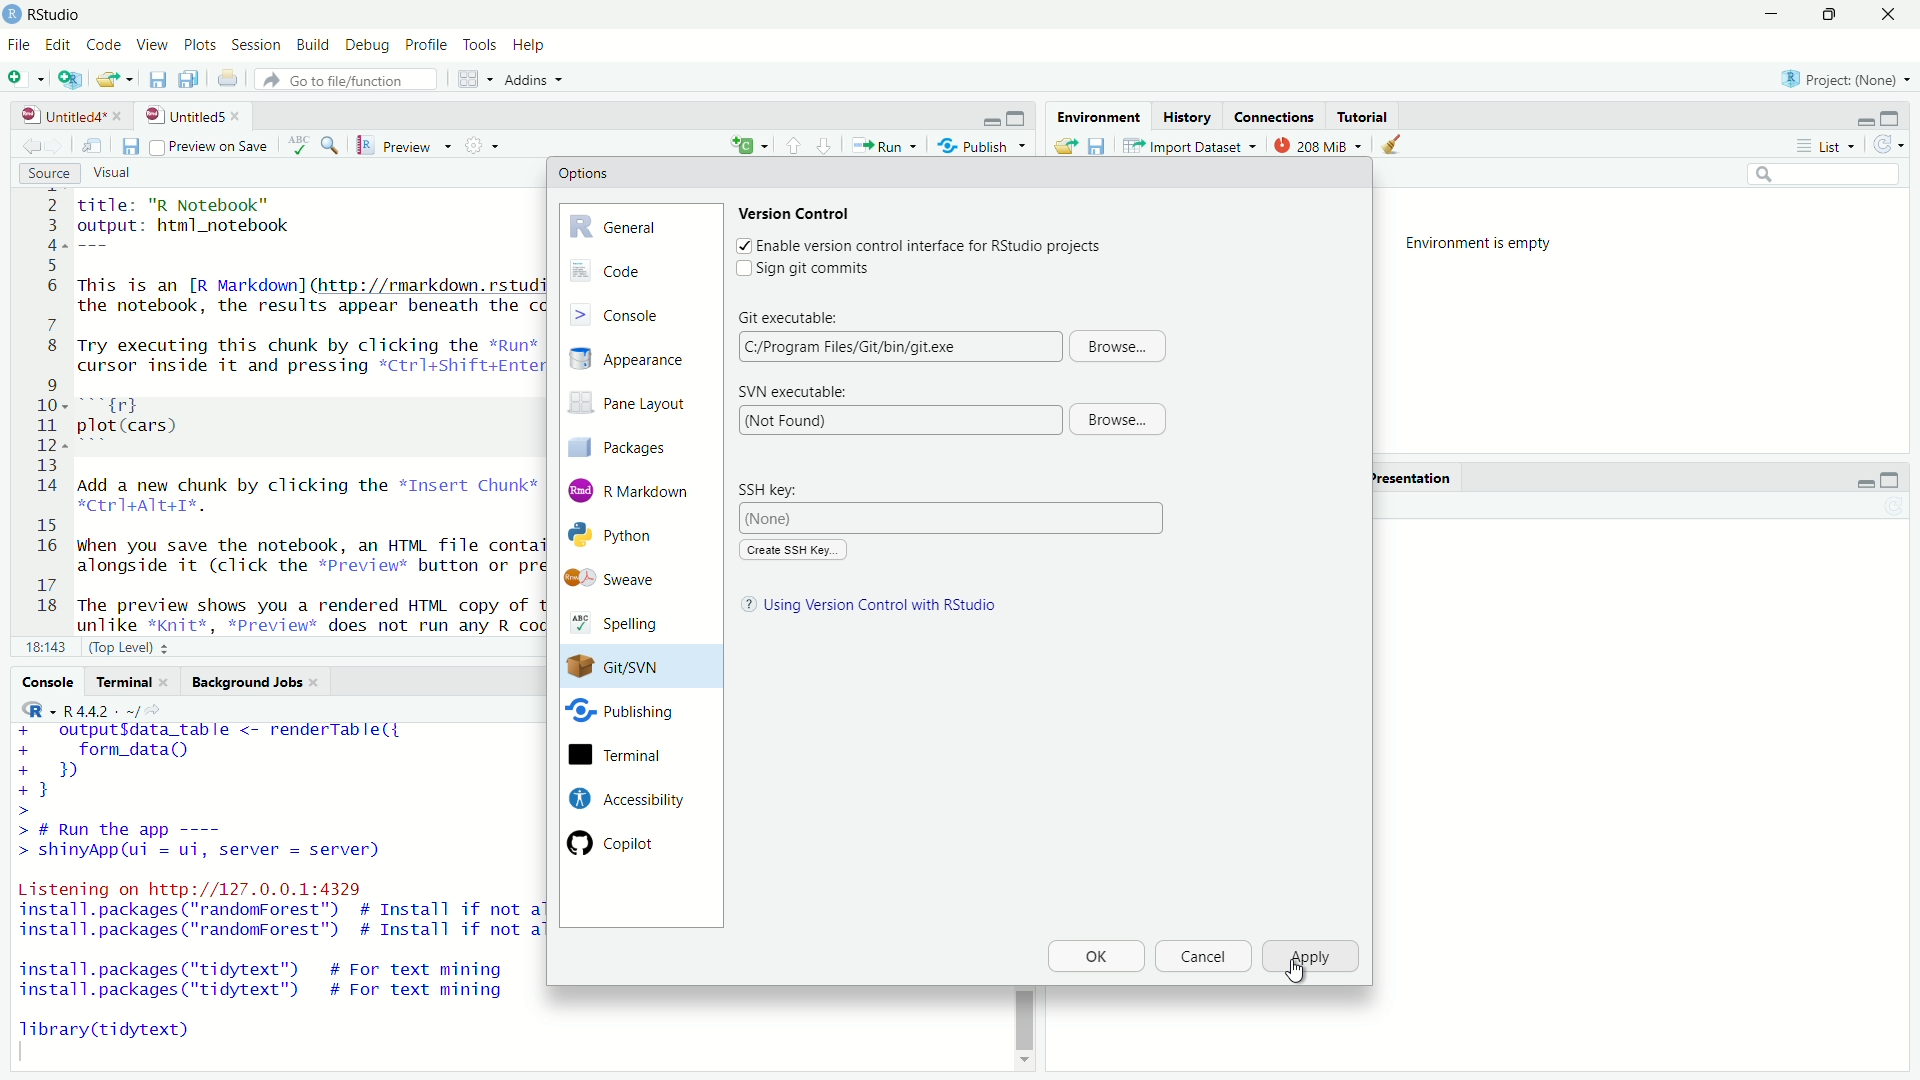  I want to click on minimize, so click(1863, 481).